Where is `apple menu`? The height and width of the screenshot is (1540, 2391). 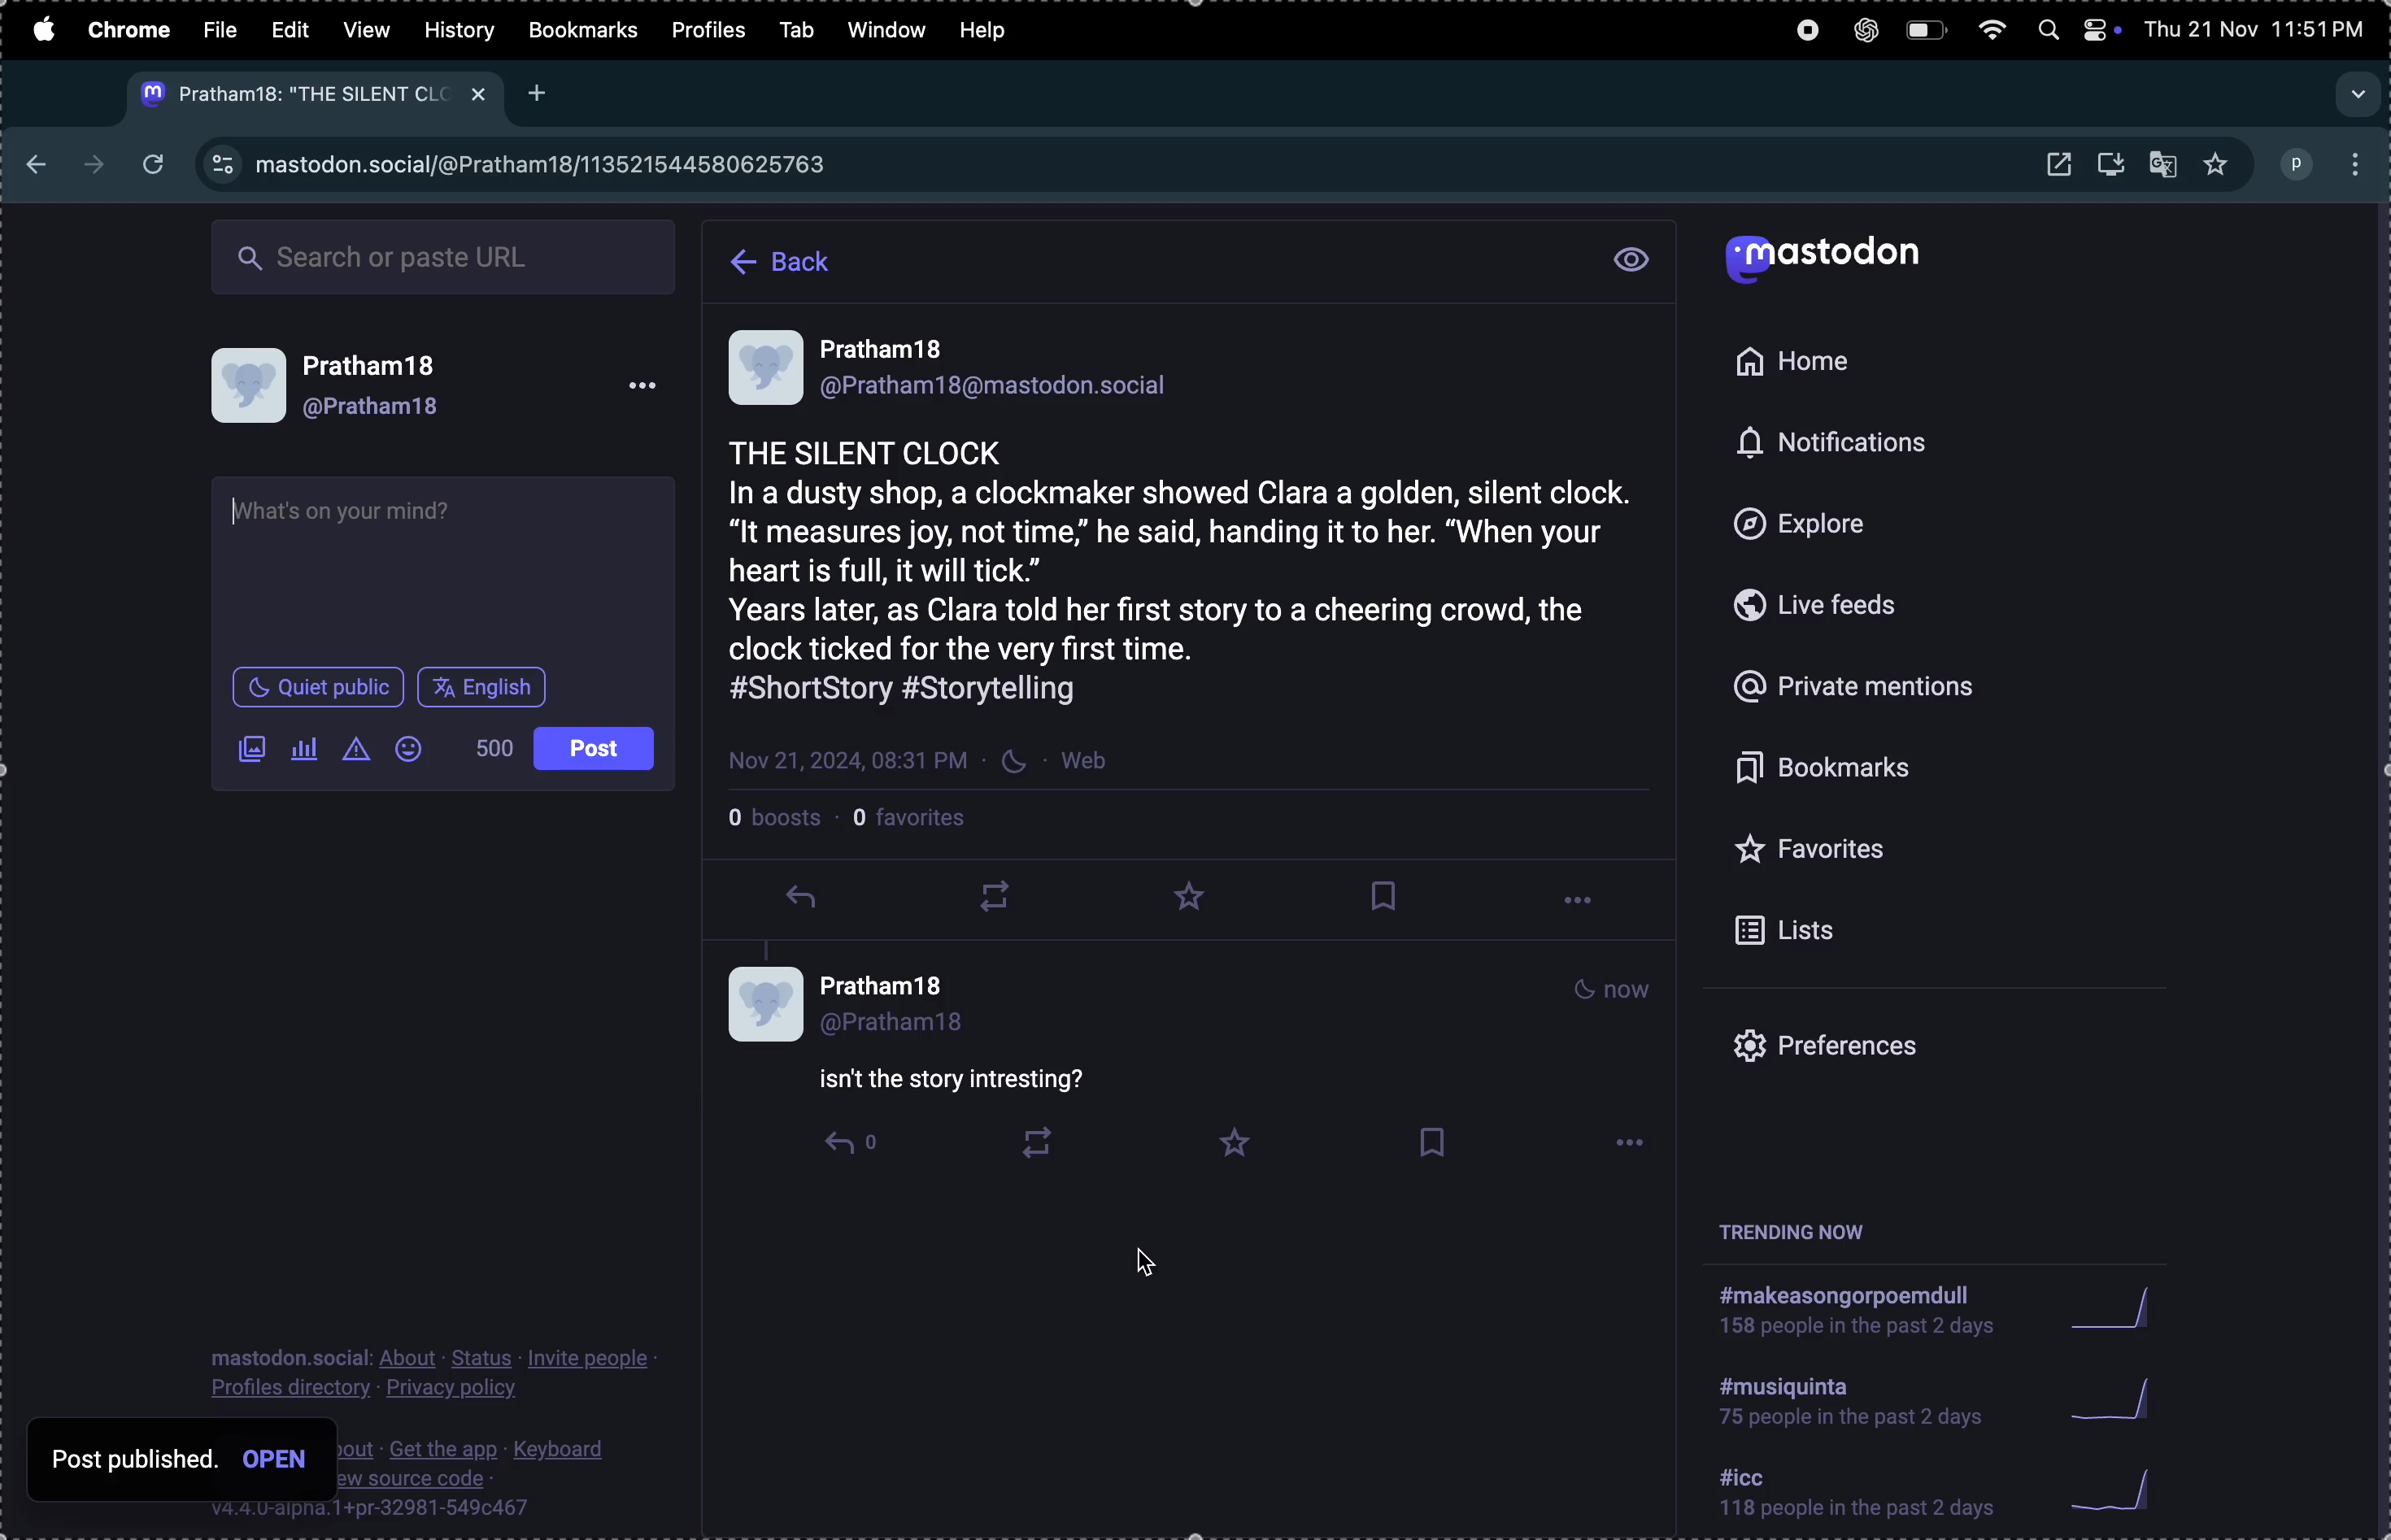
apple menu is located at coordinates (41, 29).